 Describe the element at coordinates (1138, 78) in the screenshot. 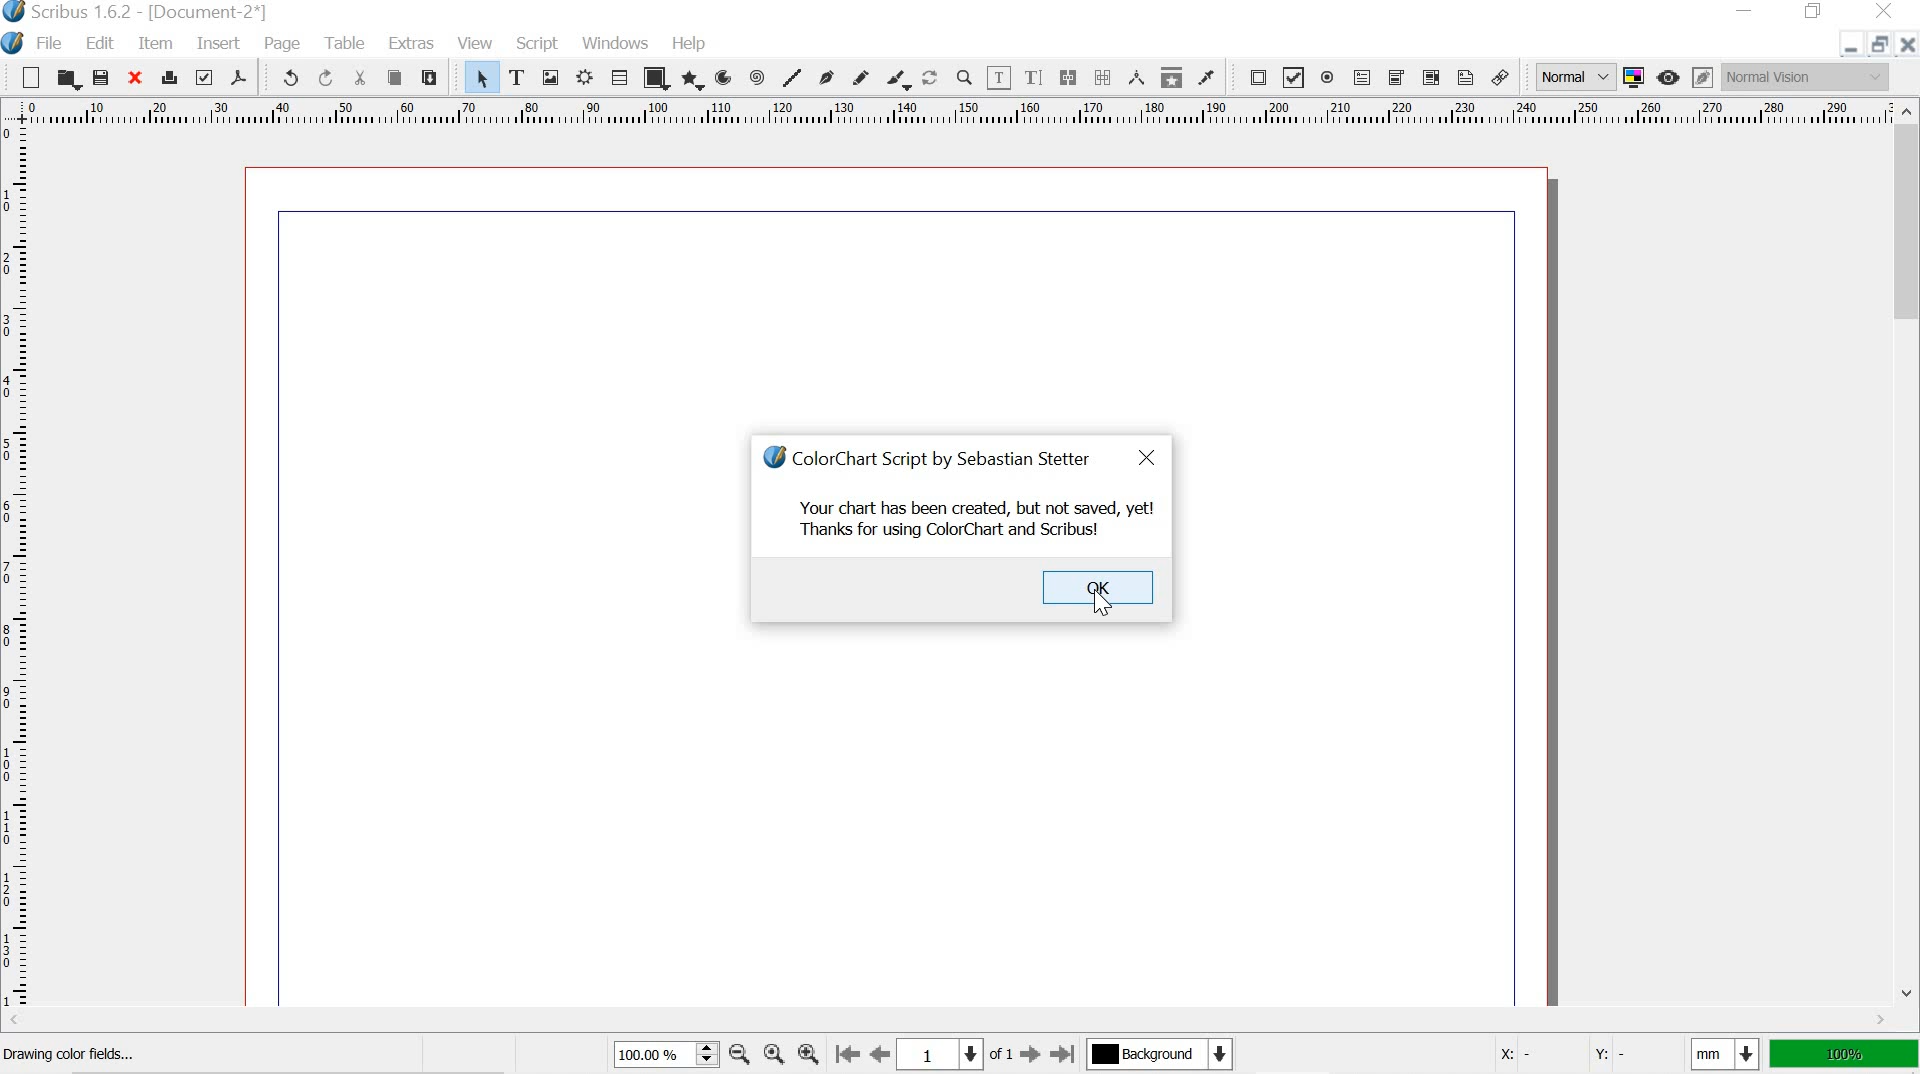

I see `measurements` at that location.